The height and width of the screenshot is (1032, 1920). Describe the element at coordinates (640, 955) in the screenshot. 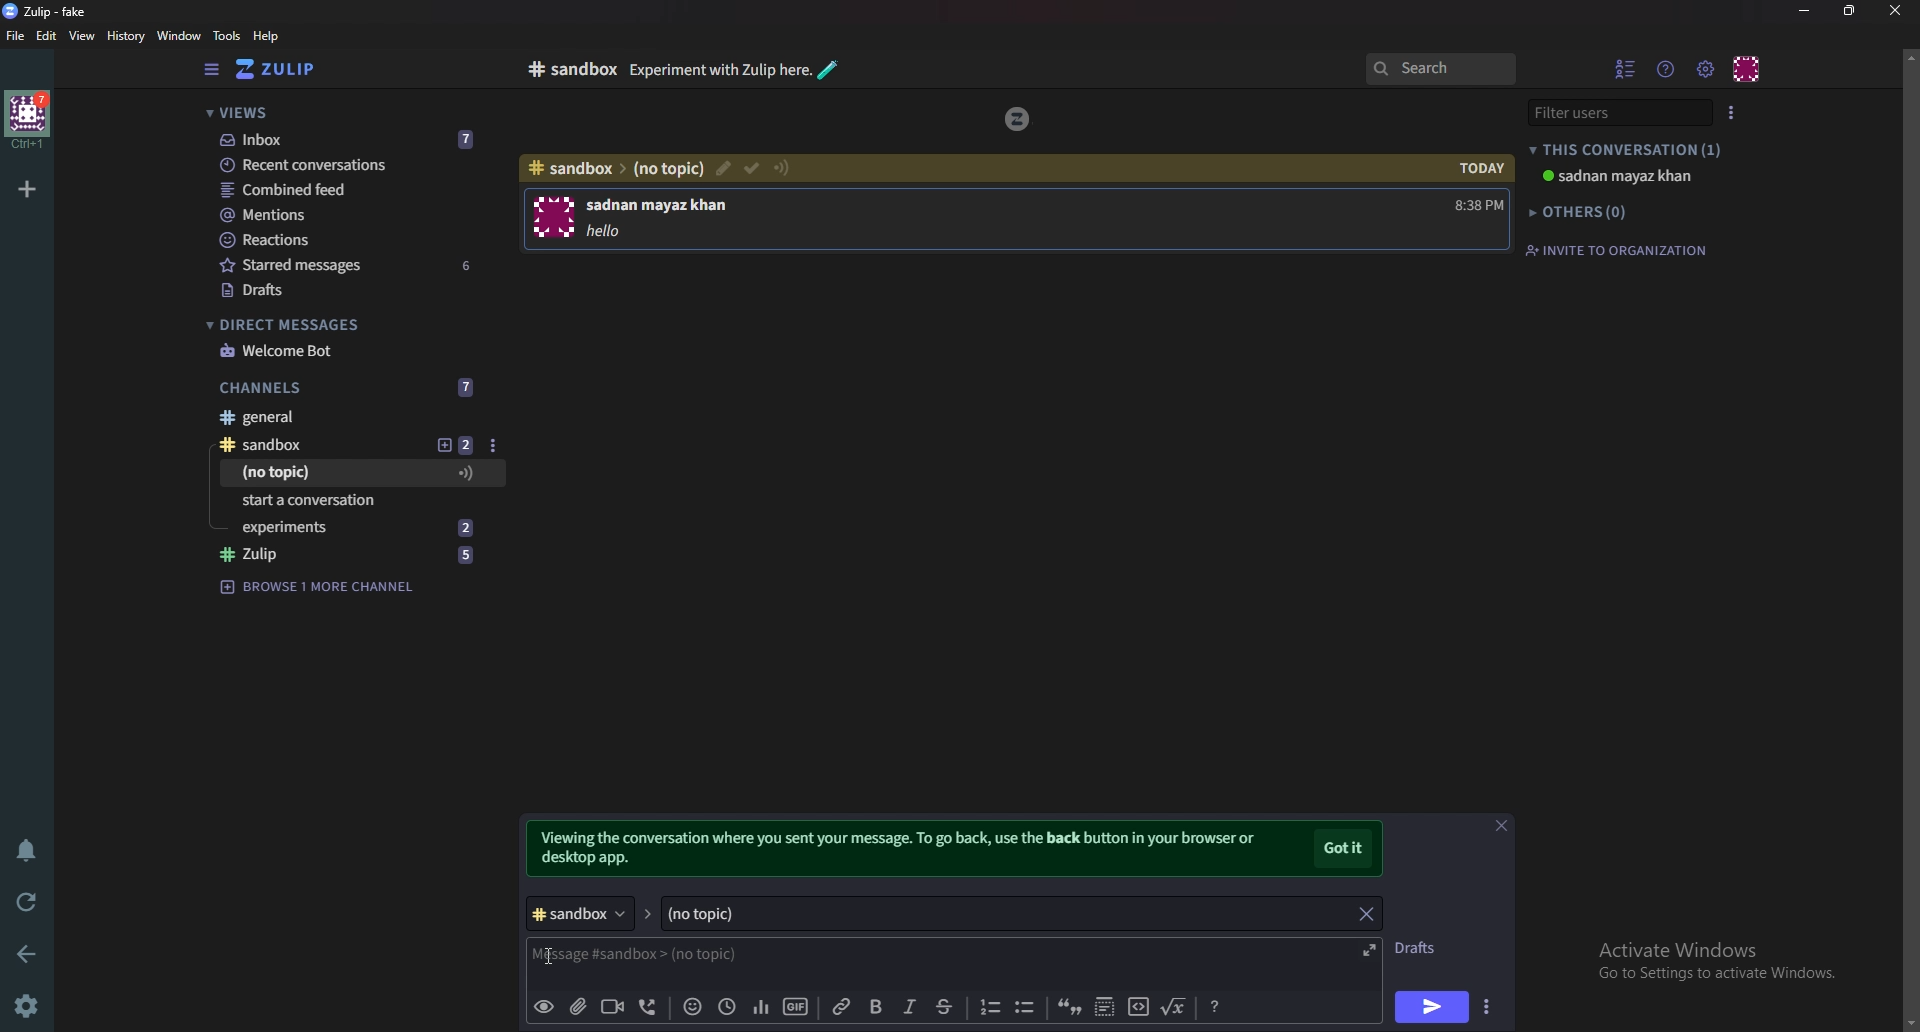

I see `message # sandbox > (no topic)` at that location.